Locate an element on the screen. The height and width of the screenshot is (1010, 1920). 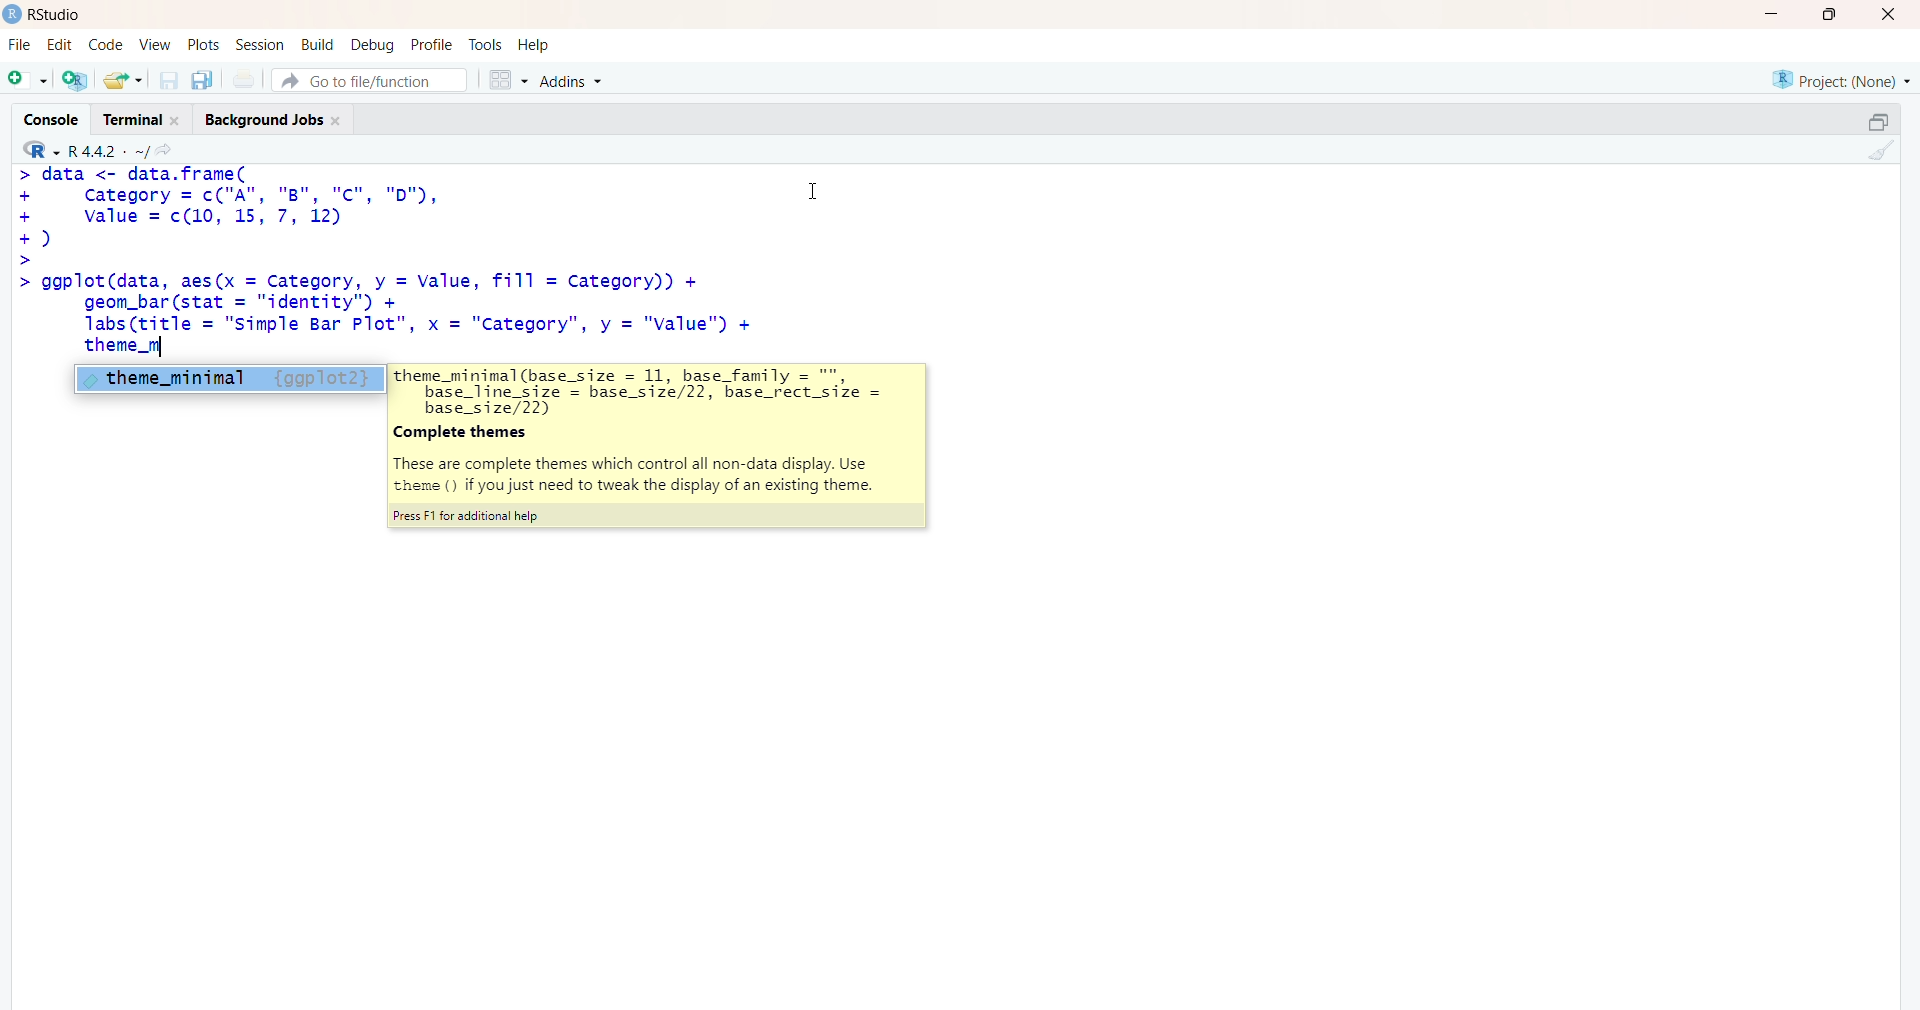
help is located at coordinates (537, 45).